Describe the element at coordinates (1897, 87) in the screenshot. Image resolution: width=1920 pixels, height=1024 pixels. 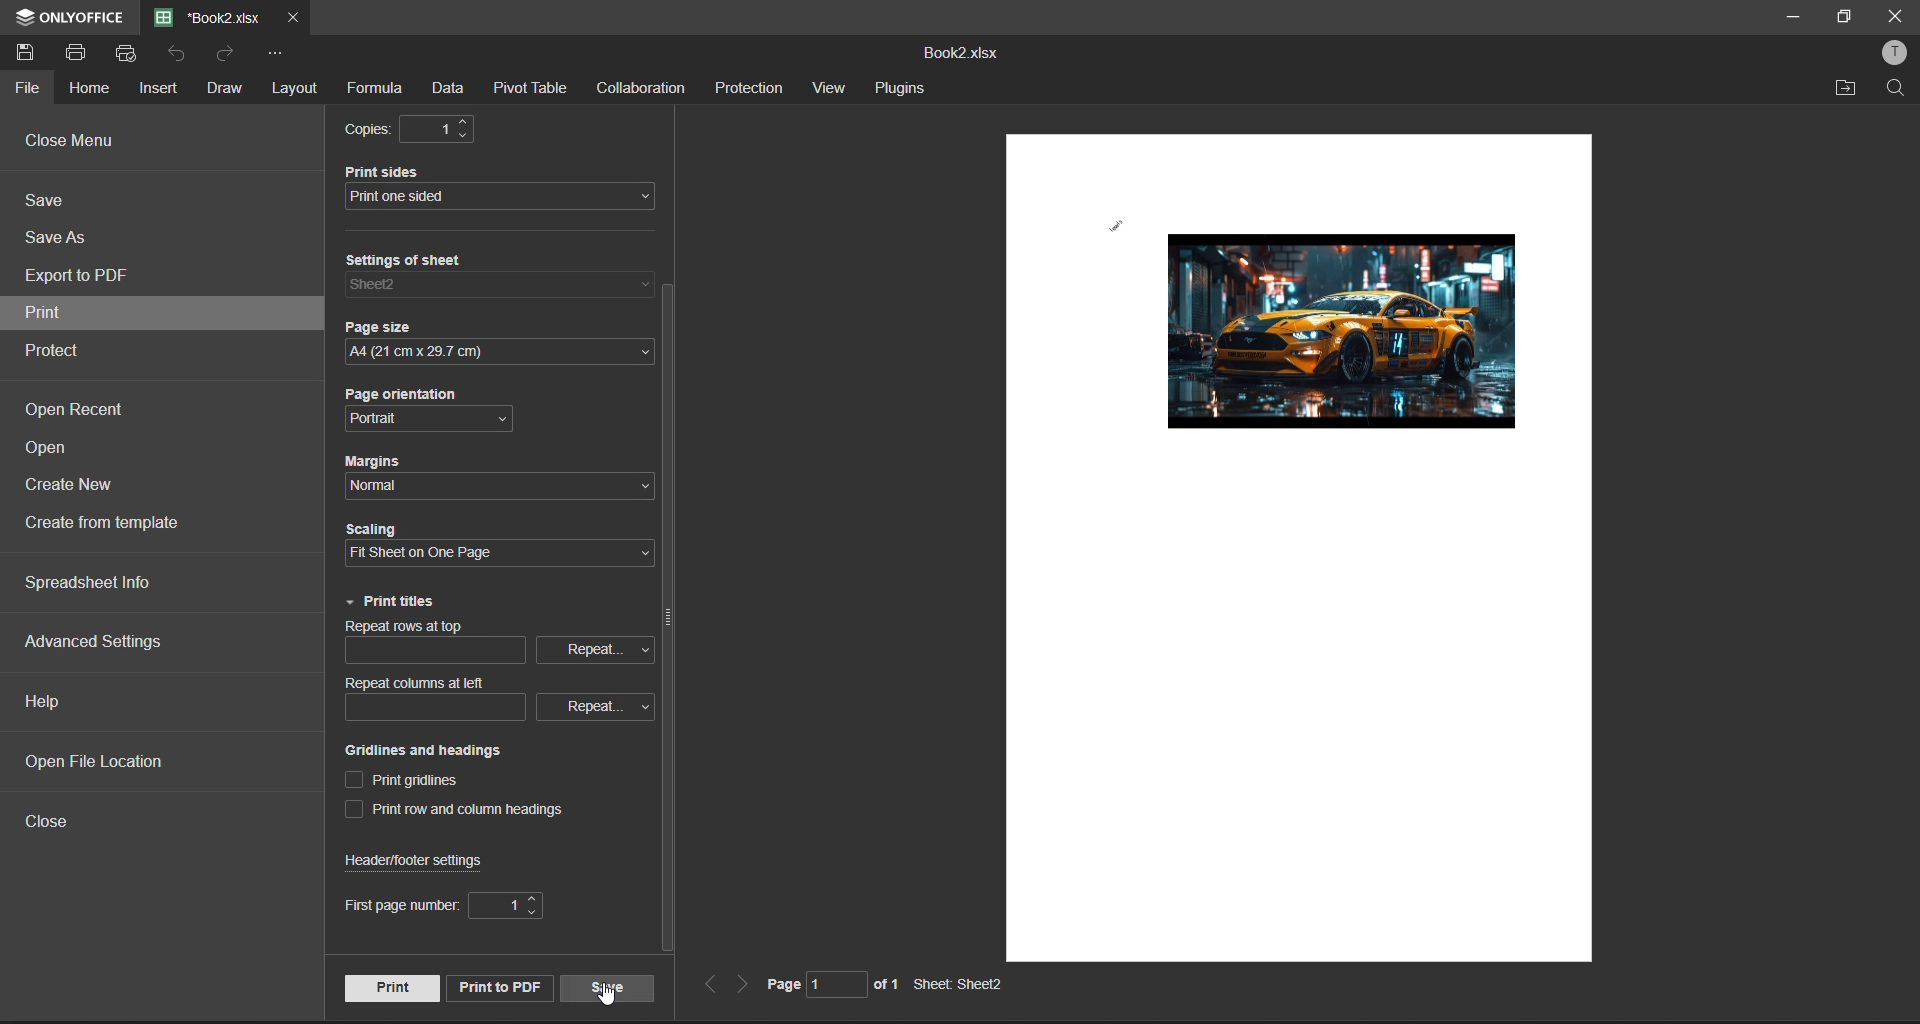
I see `find` at that location.